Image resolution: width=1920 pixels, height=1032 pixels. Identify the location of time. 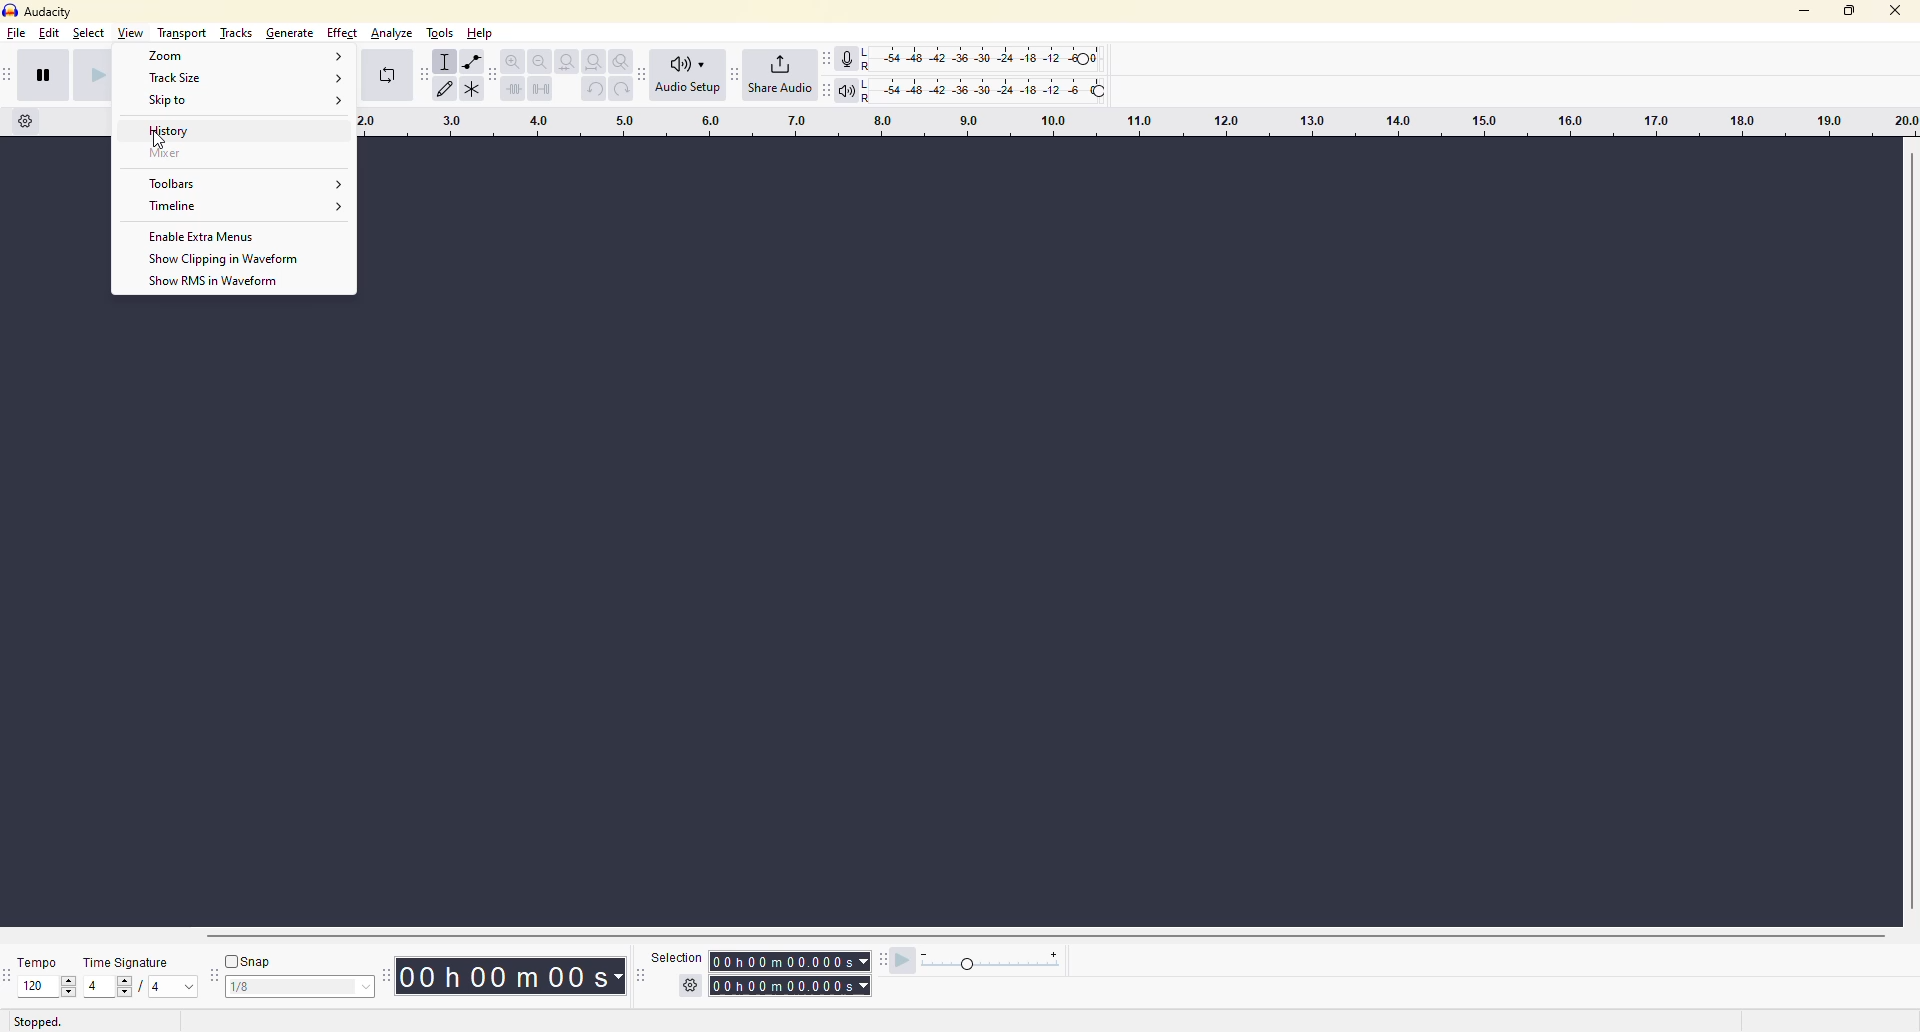
(507, 975).